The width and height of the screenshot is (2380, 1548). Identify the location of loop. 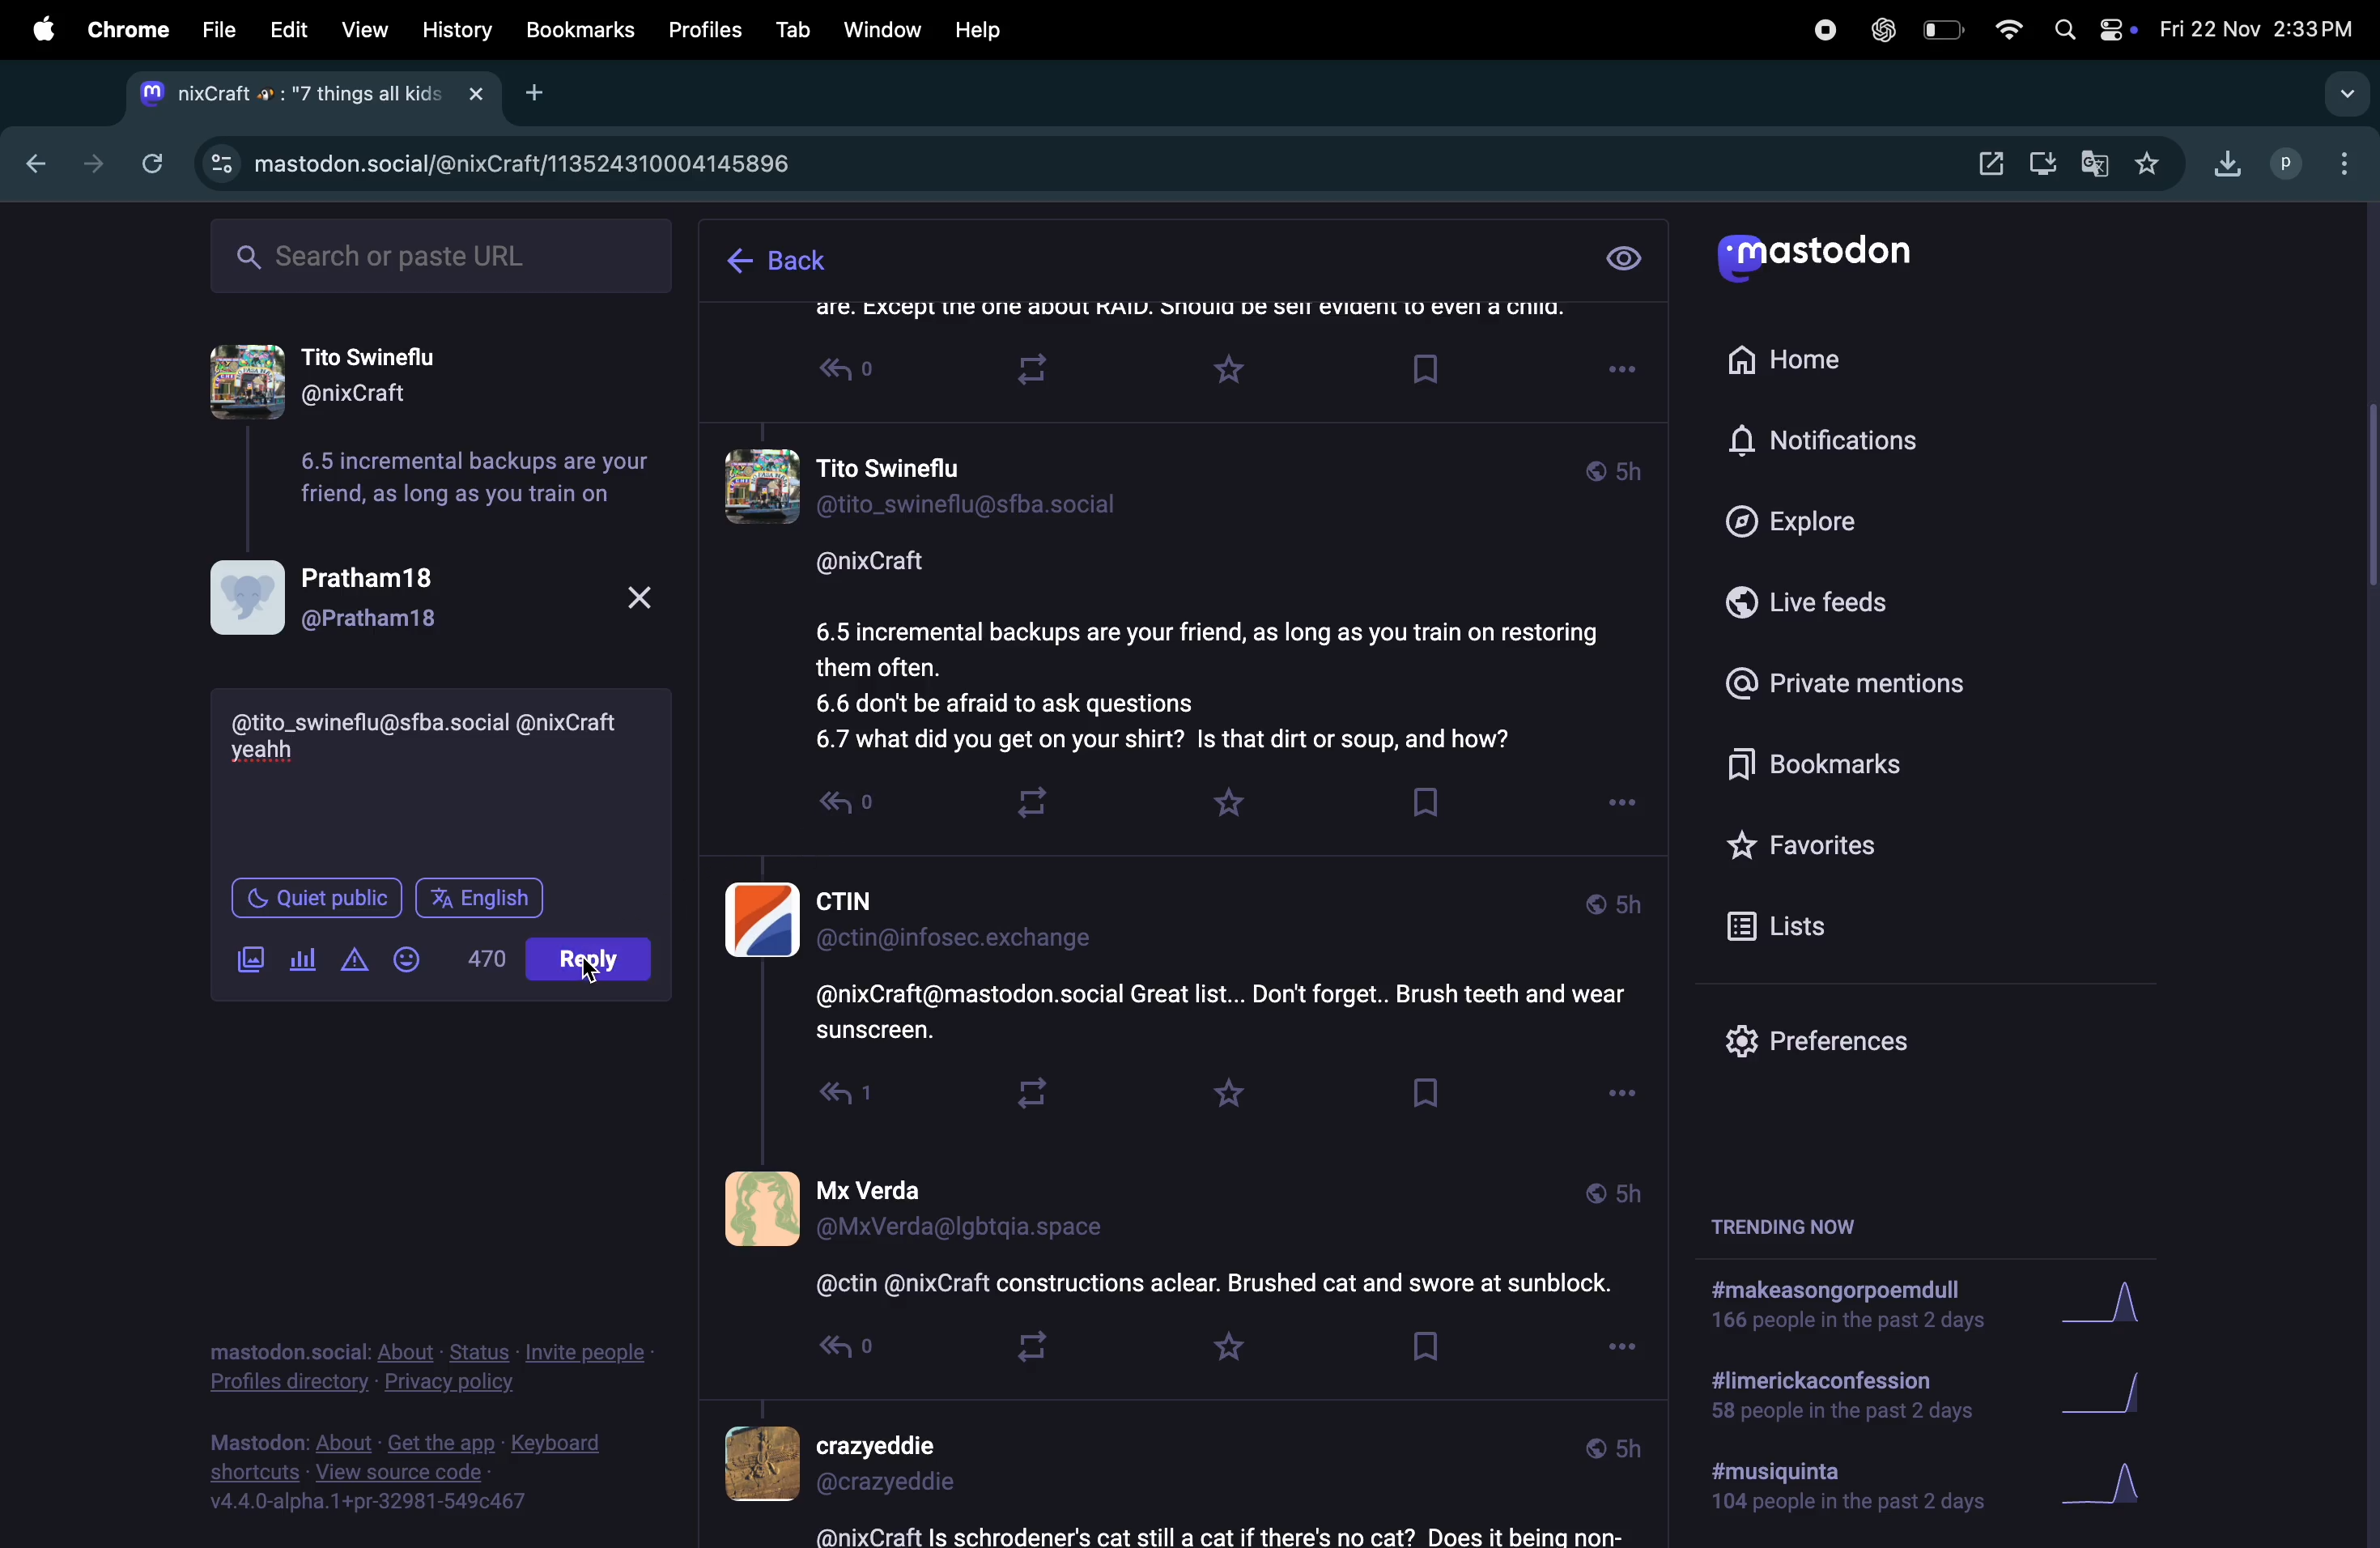
(1032, 1097).